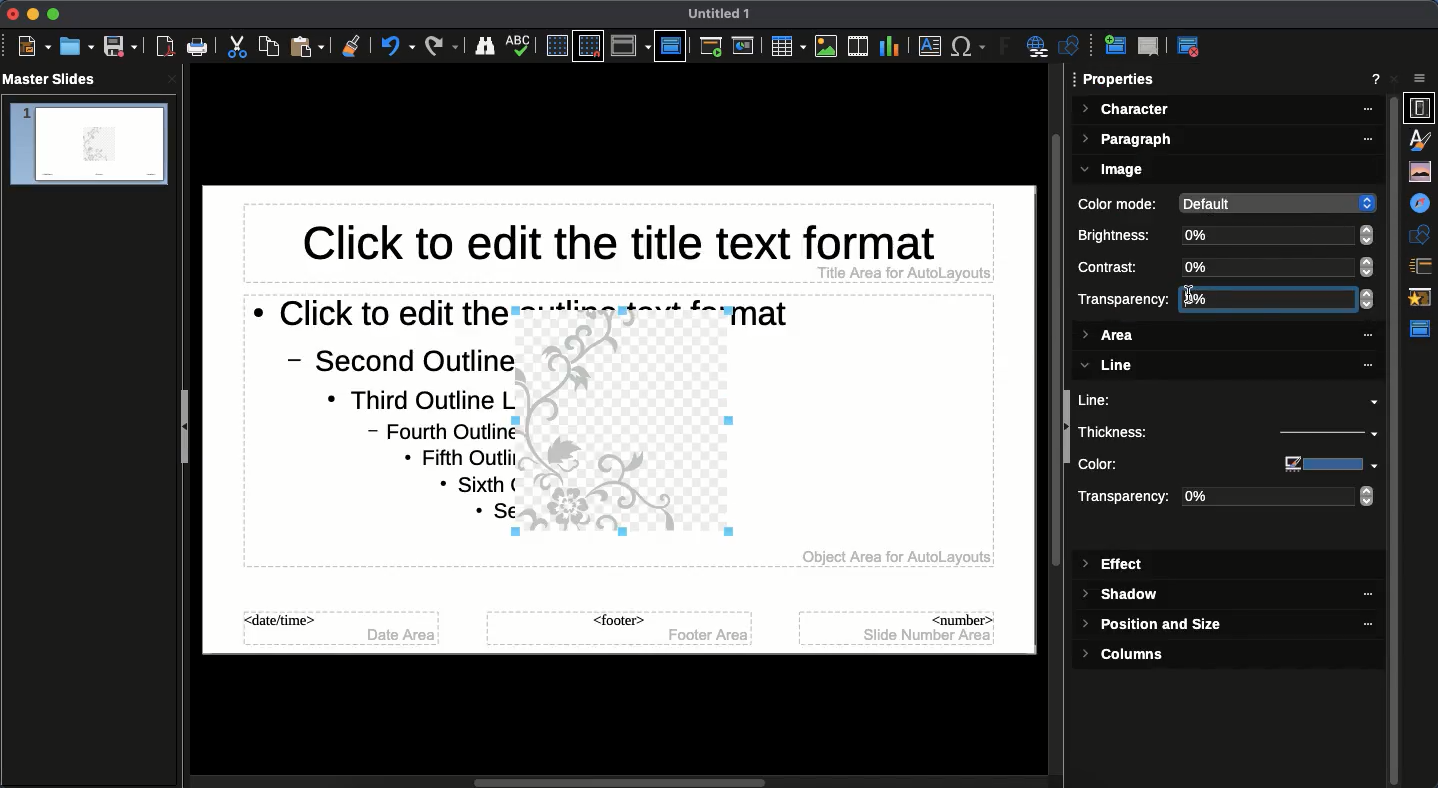 Image resolution: width=1438 pixels, height=788 pixels. Describe the element at coordinates (351, 46) in the screenshot. I see `Clean formatting` at that location.